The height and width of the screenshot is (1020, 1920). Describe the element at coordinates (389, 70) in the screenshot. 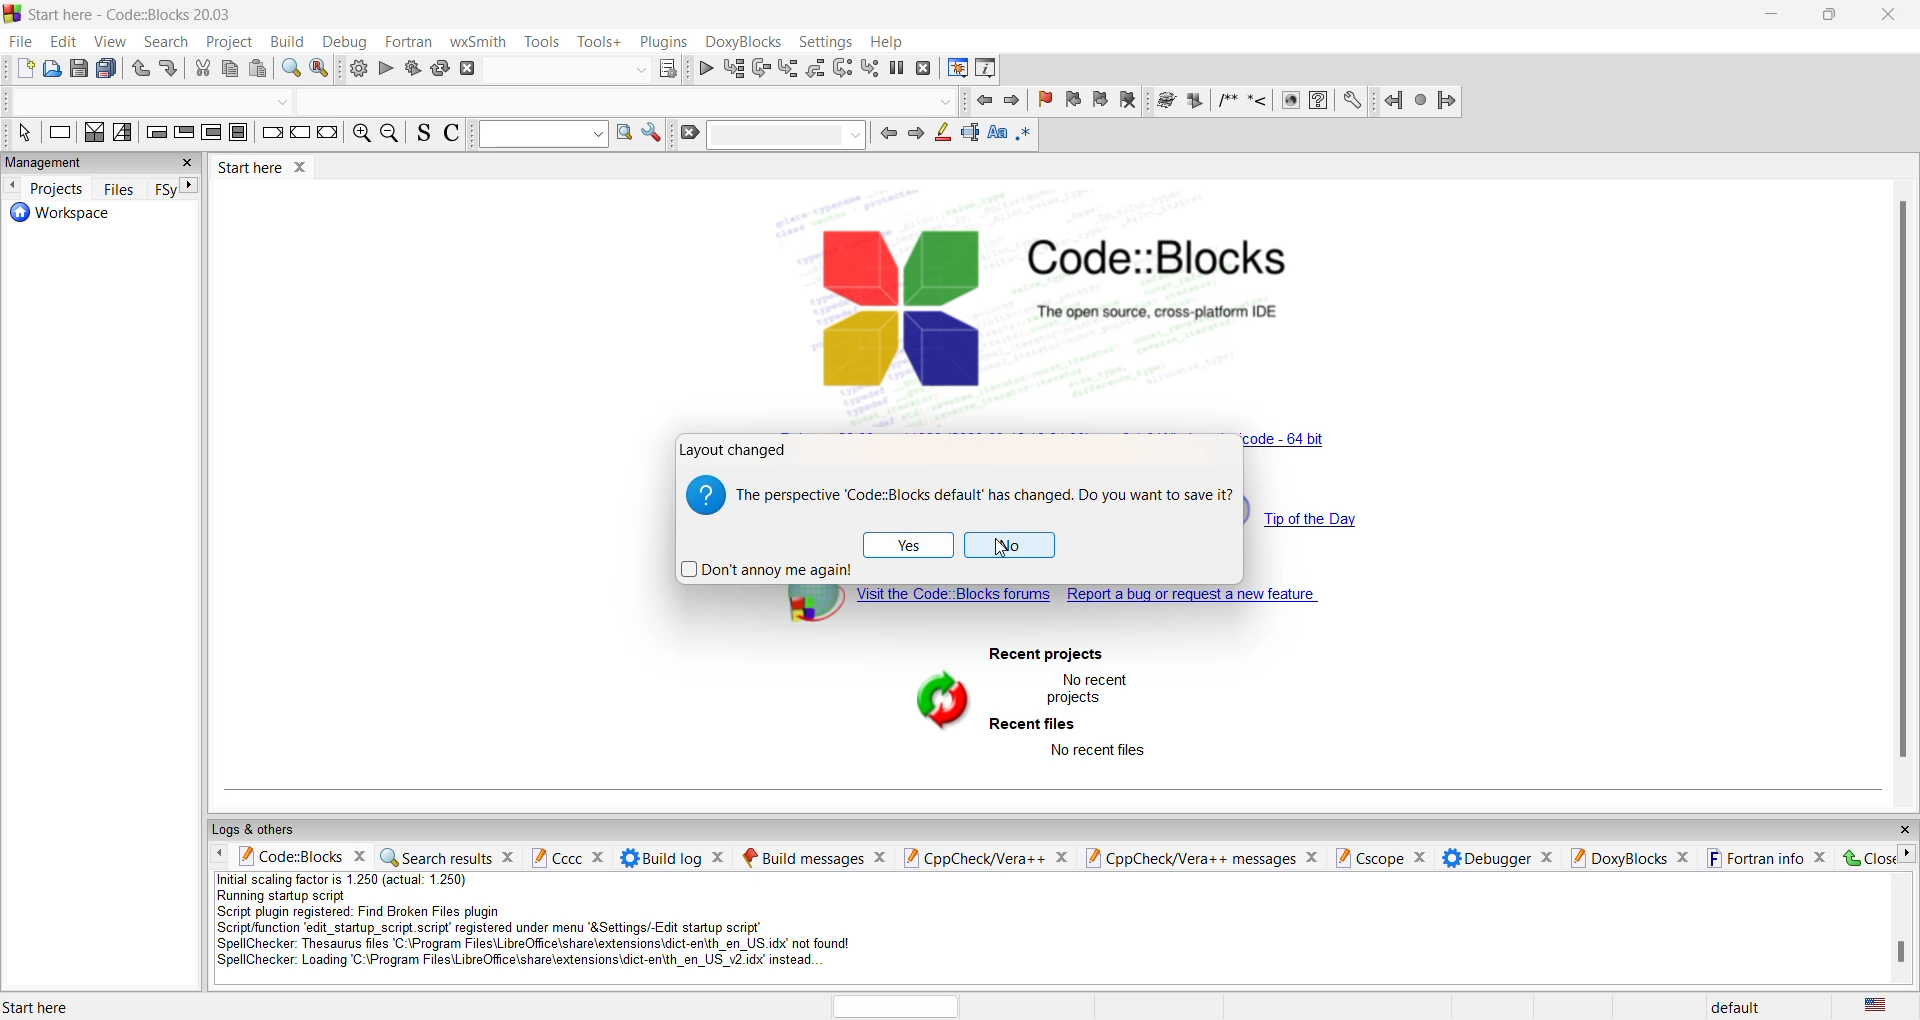

I see `run` at that location.